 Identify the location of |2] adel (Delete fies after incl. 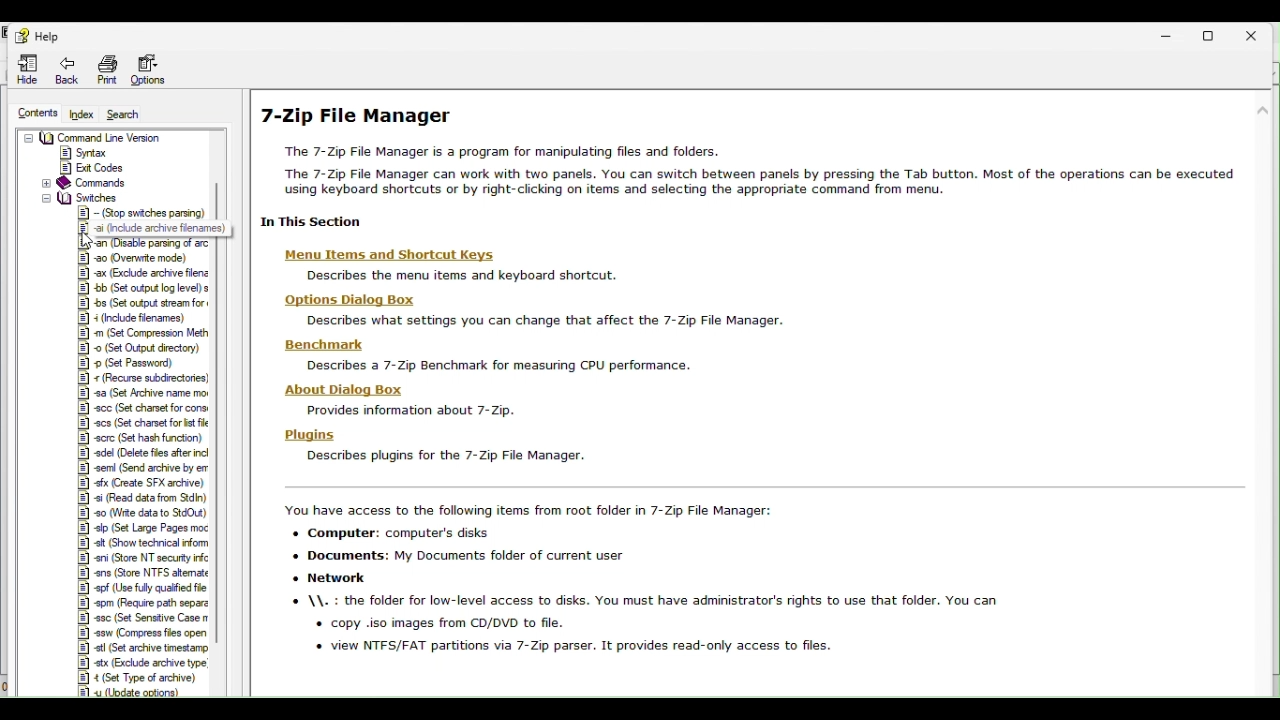
(147, 453).